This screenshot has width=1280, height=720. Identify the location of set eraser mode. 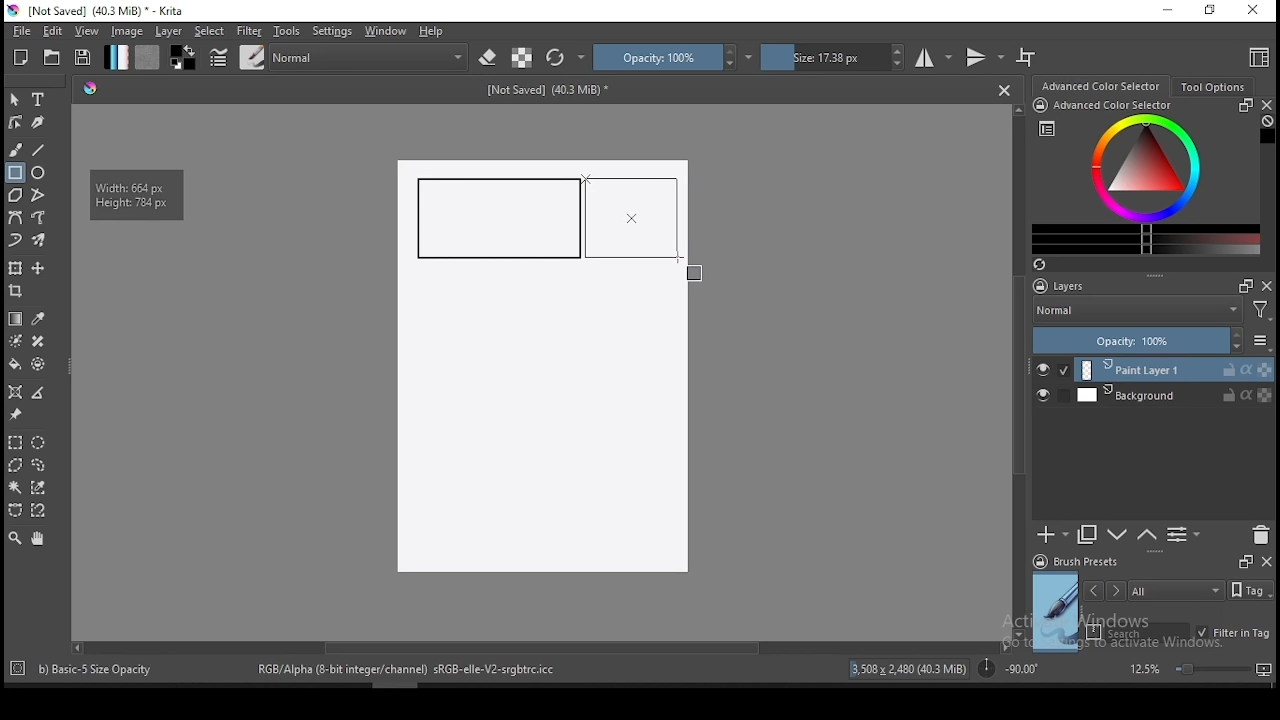
(490, 58).